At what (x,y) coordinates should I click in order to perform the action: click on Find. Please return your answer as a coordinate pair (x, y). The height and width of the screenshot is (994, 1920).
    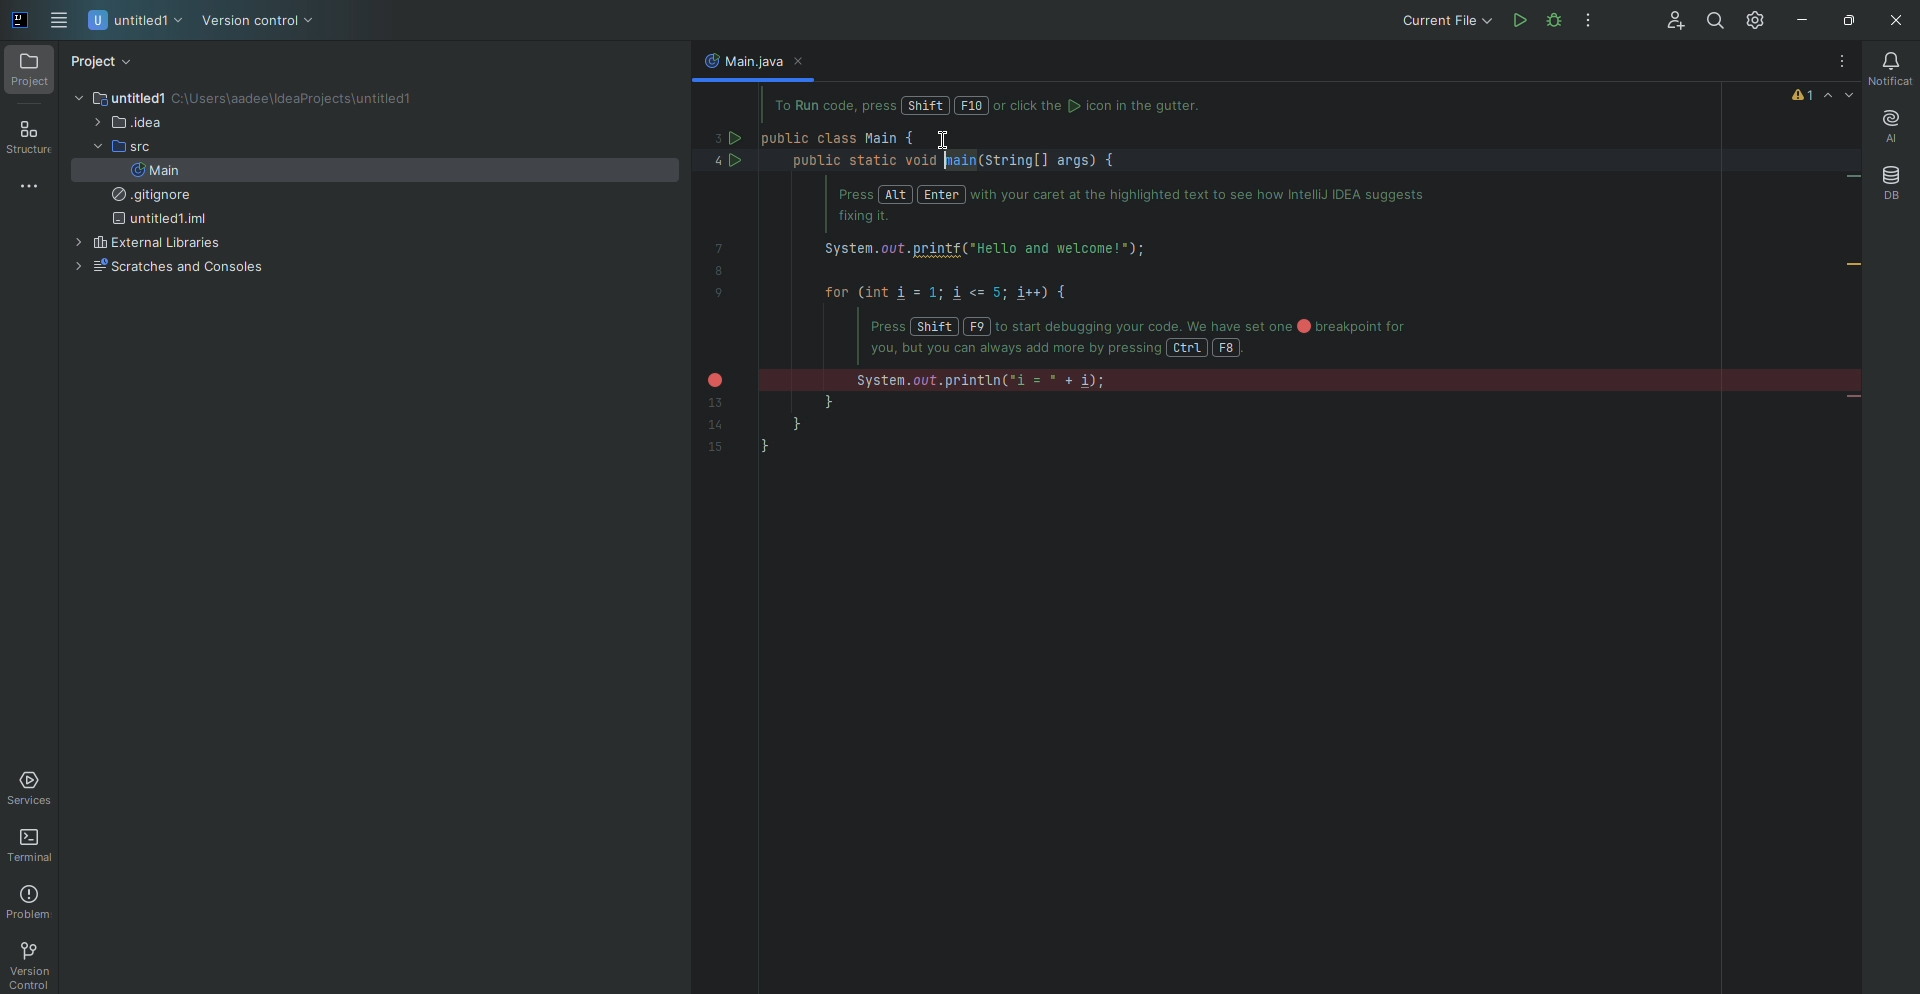
    Looking at the image, I should click on (1713, 21).